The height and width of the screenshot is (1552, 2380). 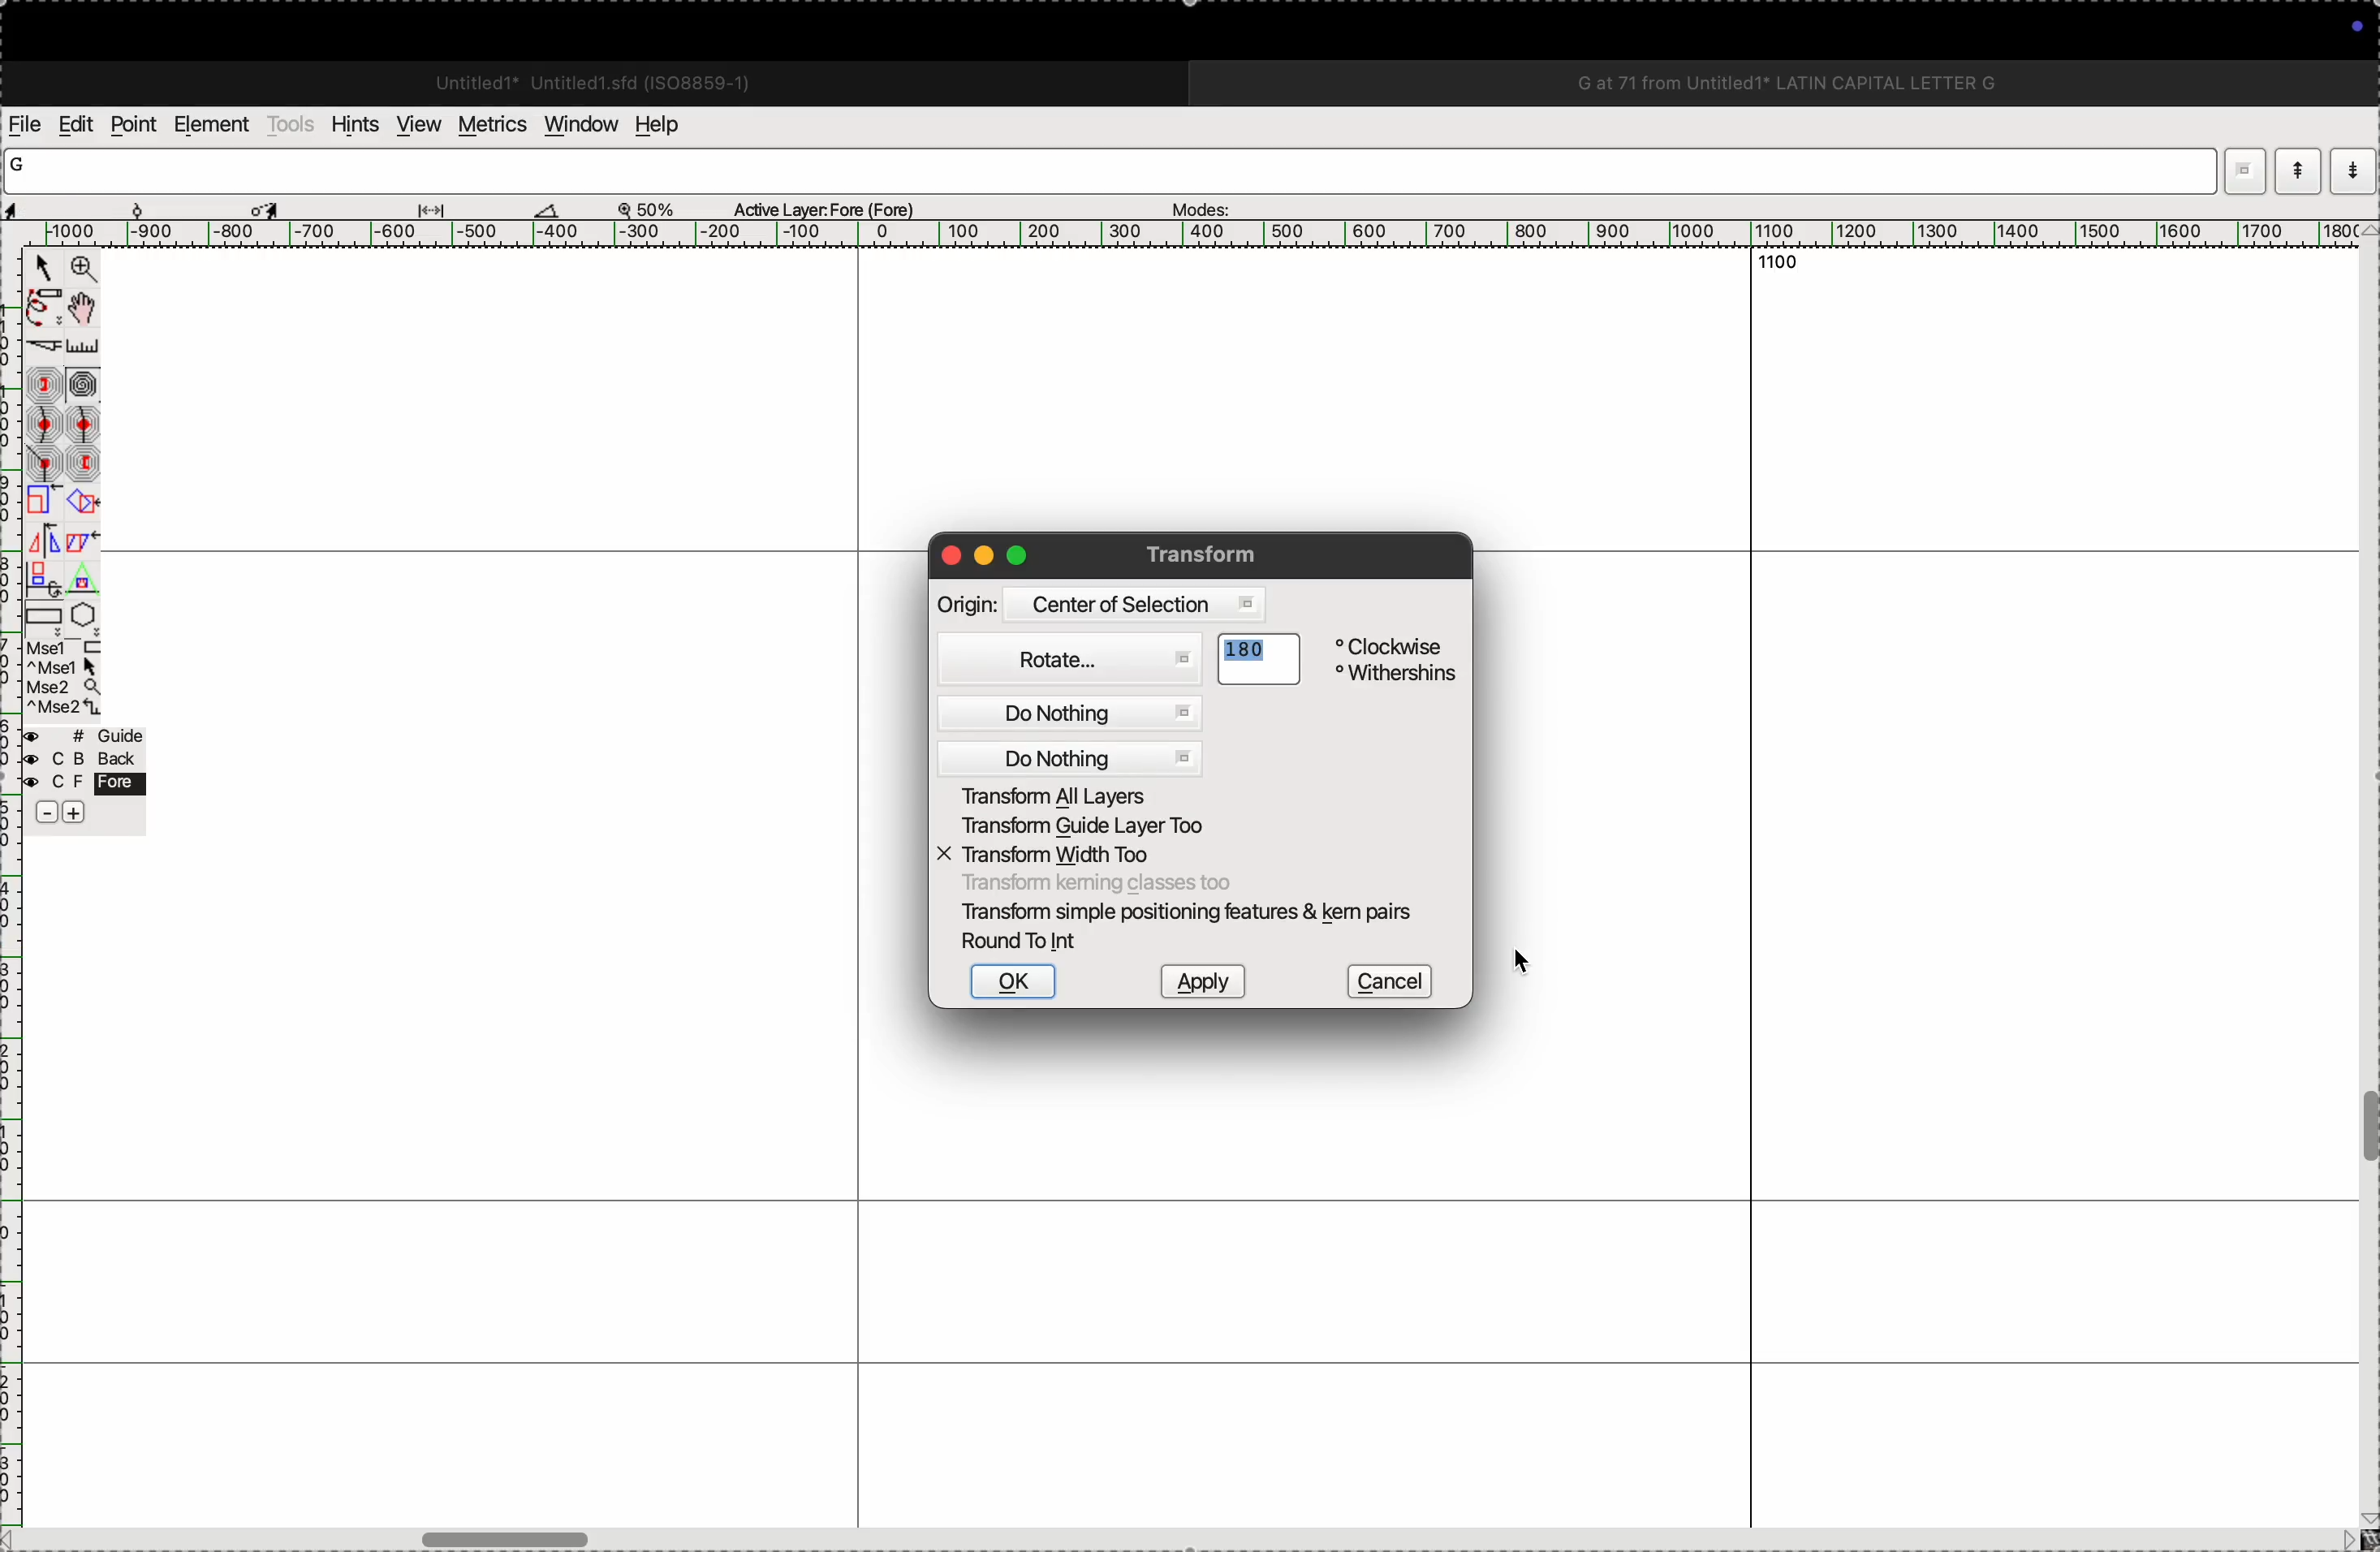 What do you see at coordinates (420, 124) in the screenshot?
I see `view` at bounding box center [420, 124].